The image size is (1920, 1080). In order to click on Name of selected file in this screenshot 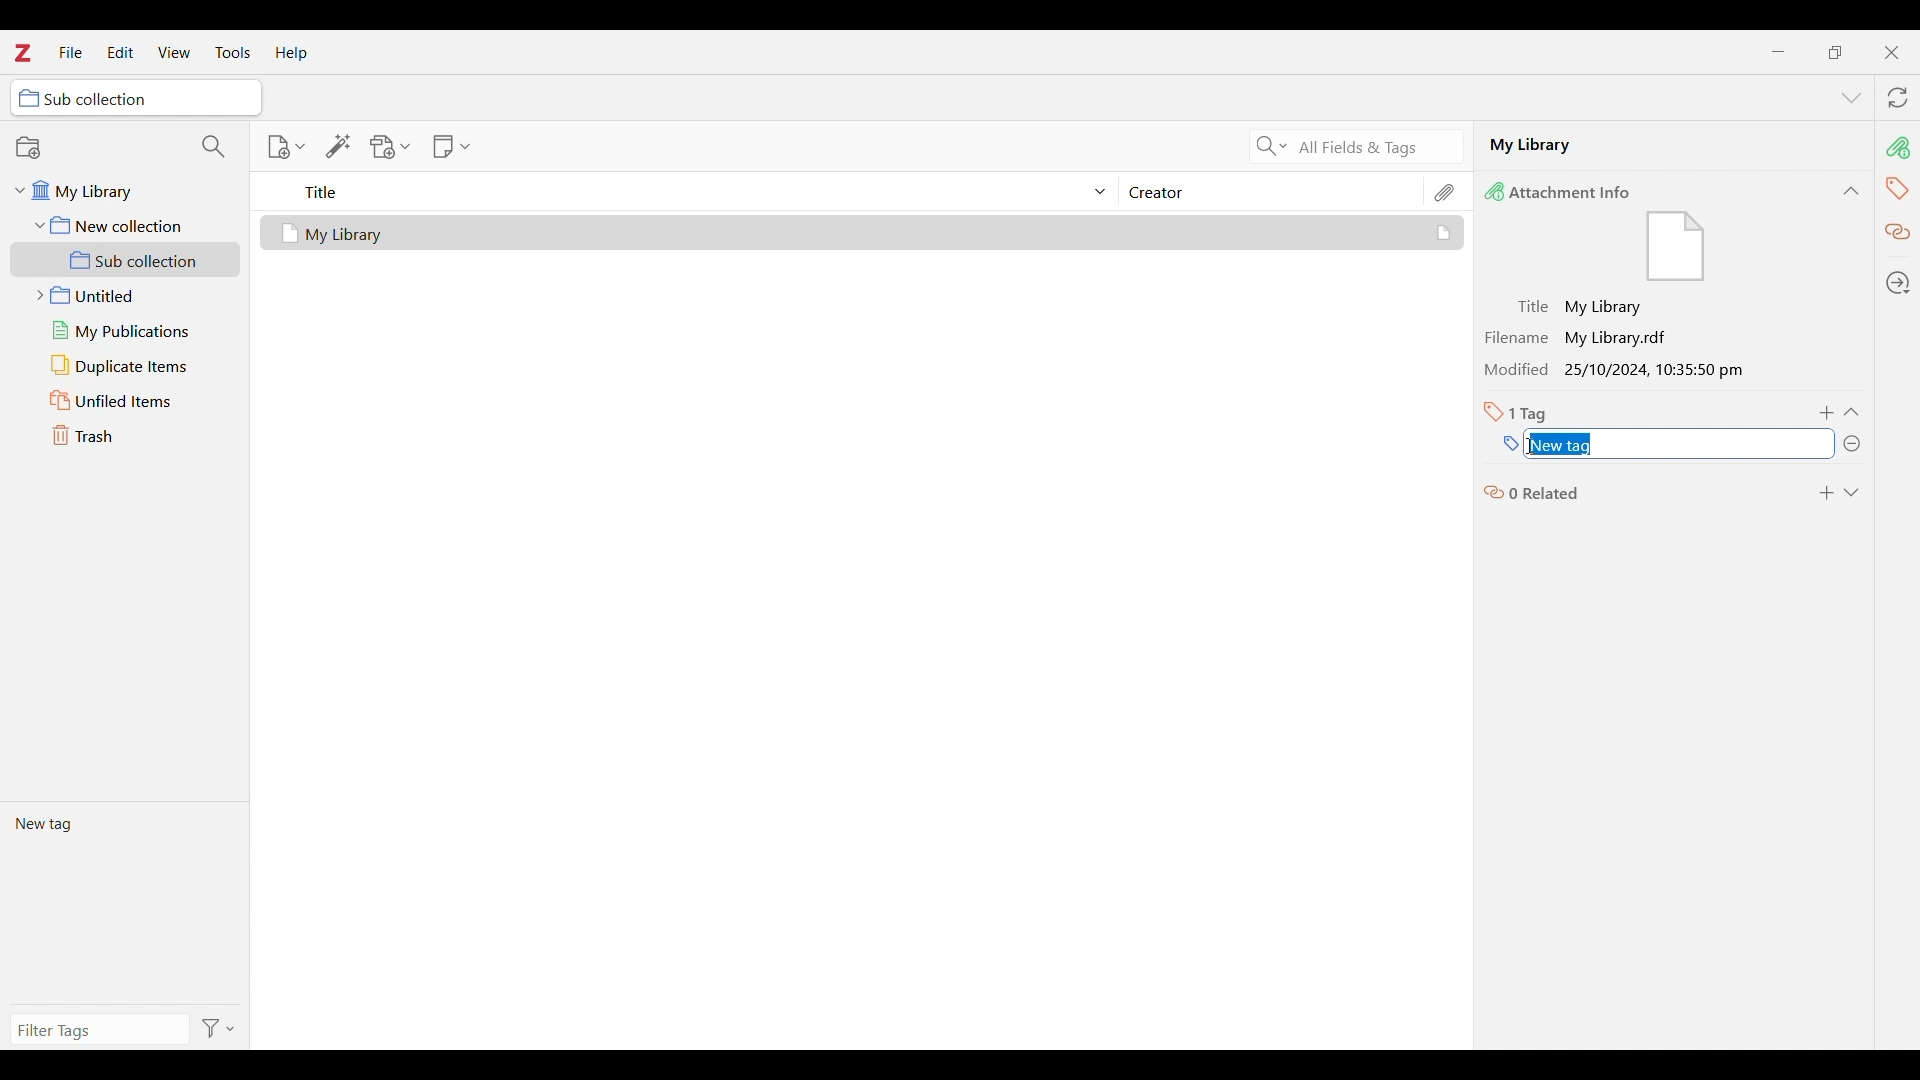, I will do `click(1650, 144)`.